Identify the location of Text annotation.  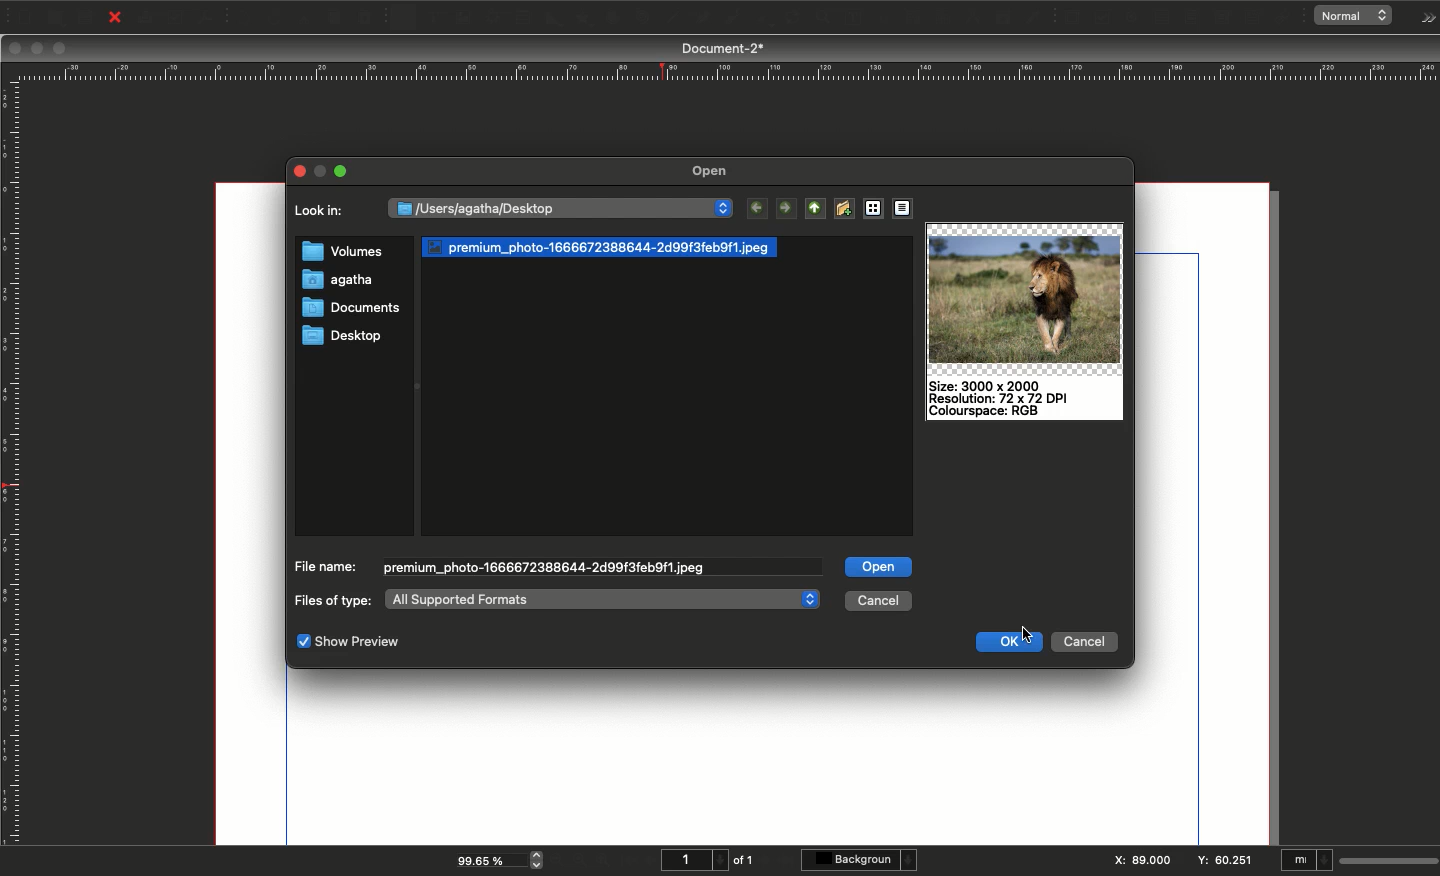
(1255, 18).